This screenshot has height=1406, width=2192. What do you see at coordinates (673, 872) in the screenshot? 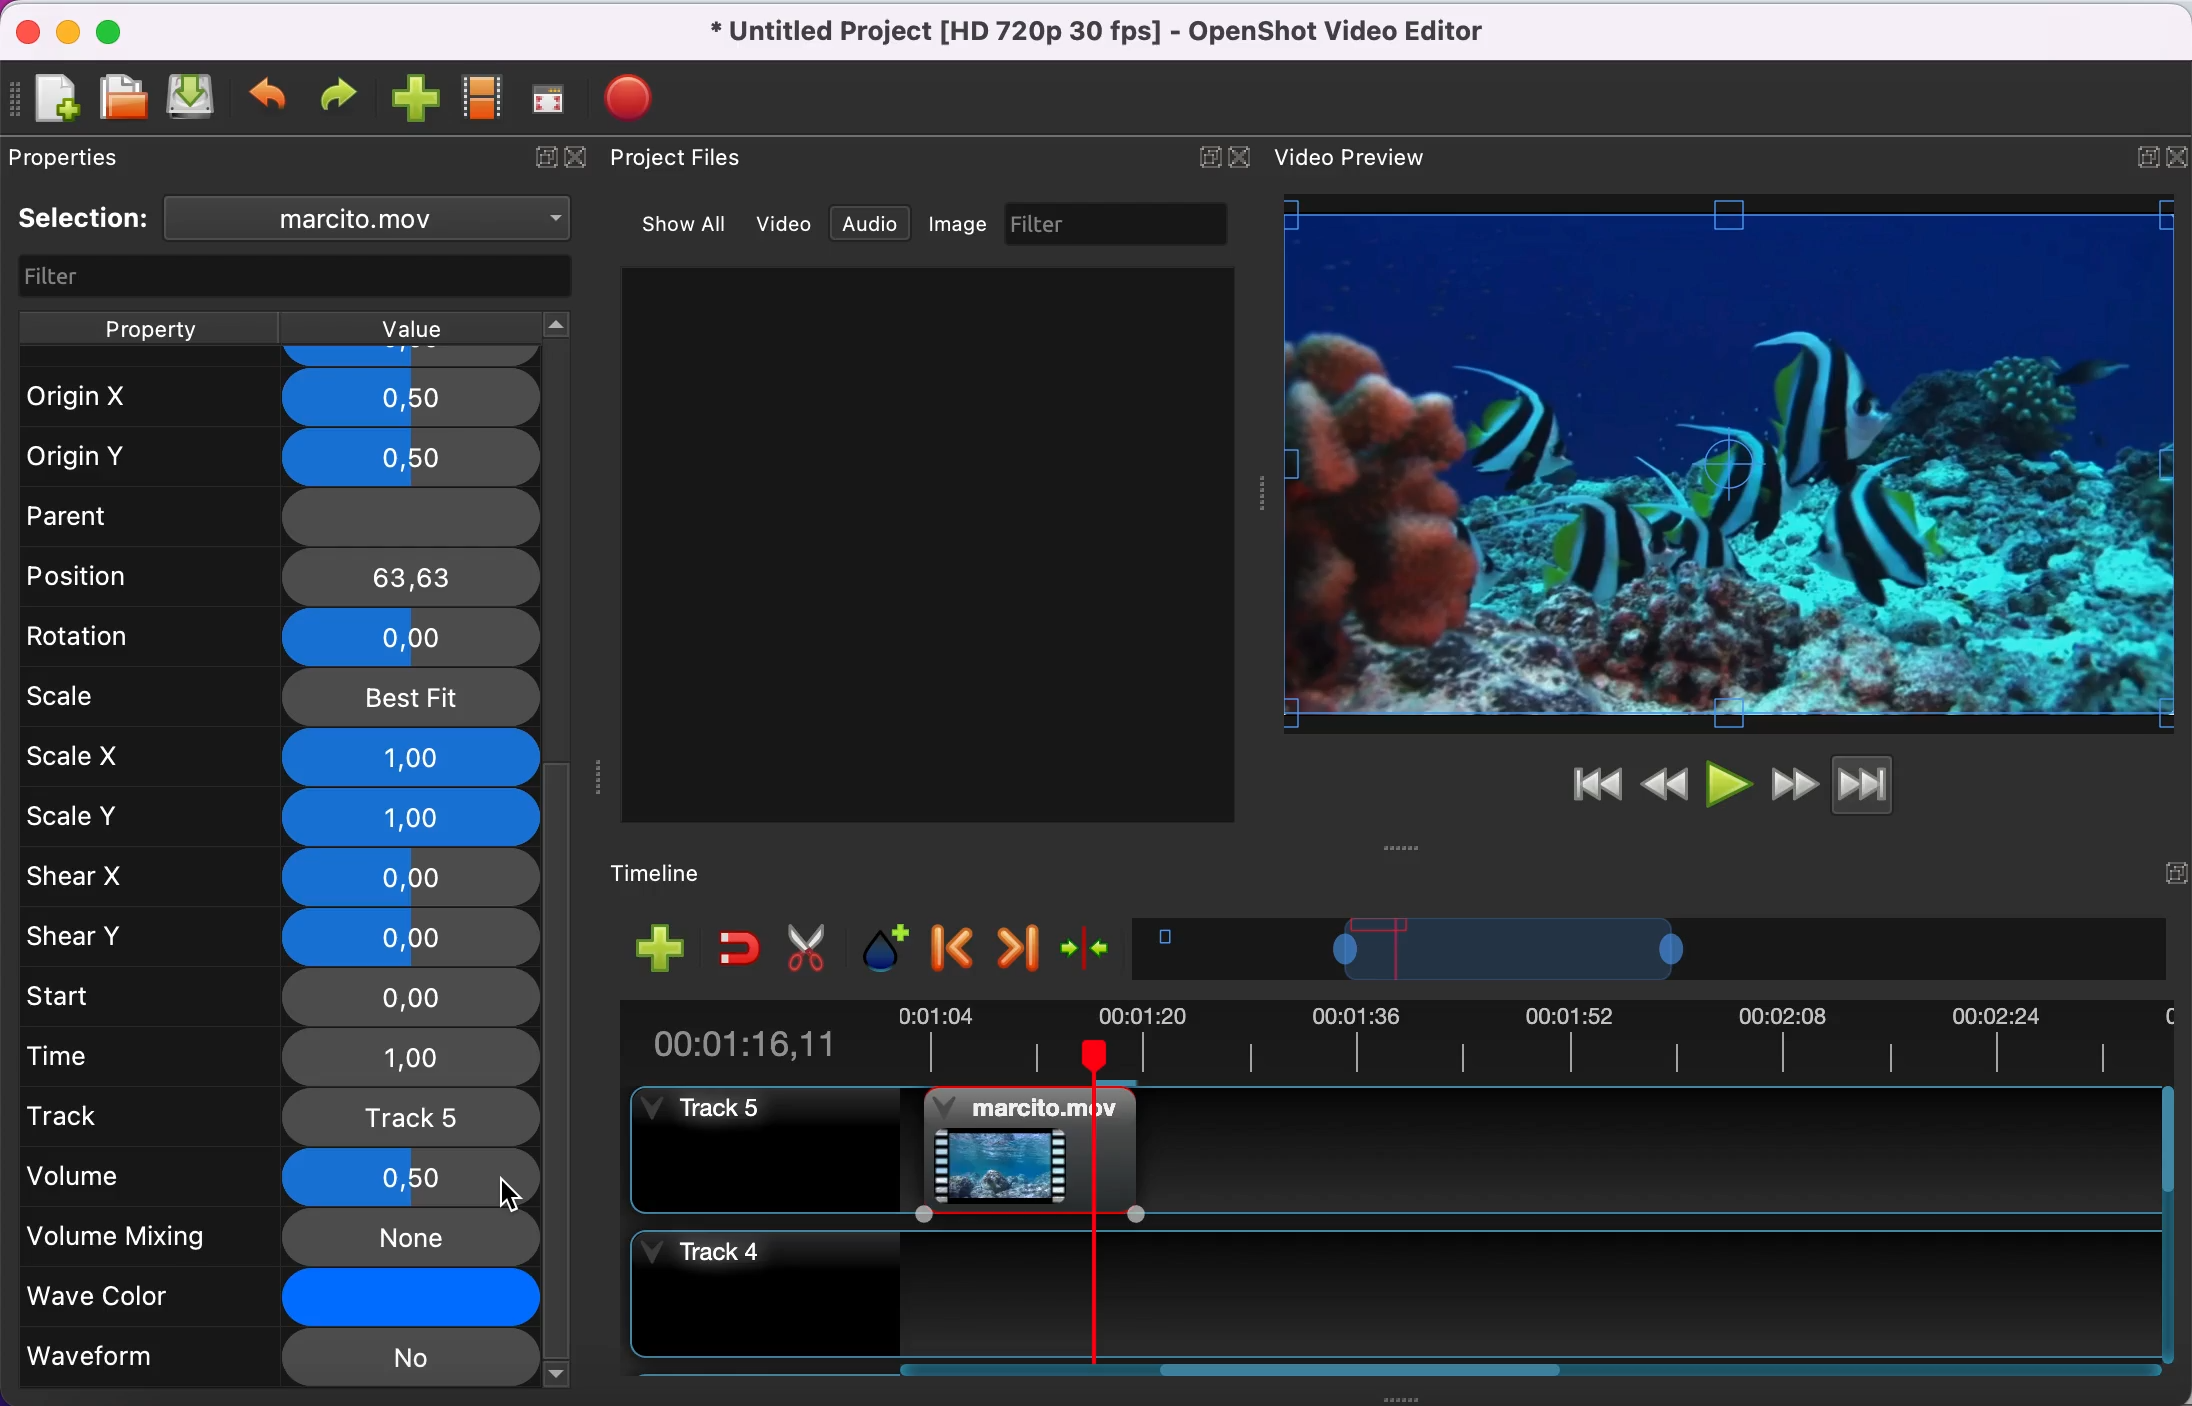
I see `timelime` at bounding box center [673, 872].